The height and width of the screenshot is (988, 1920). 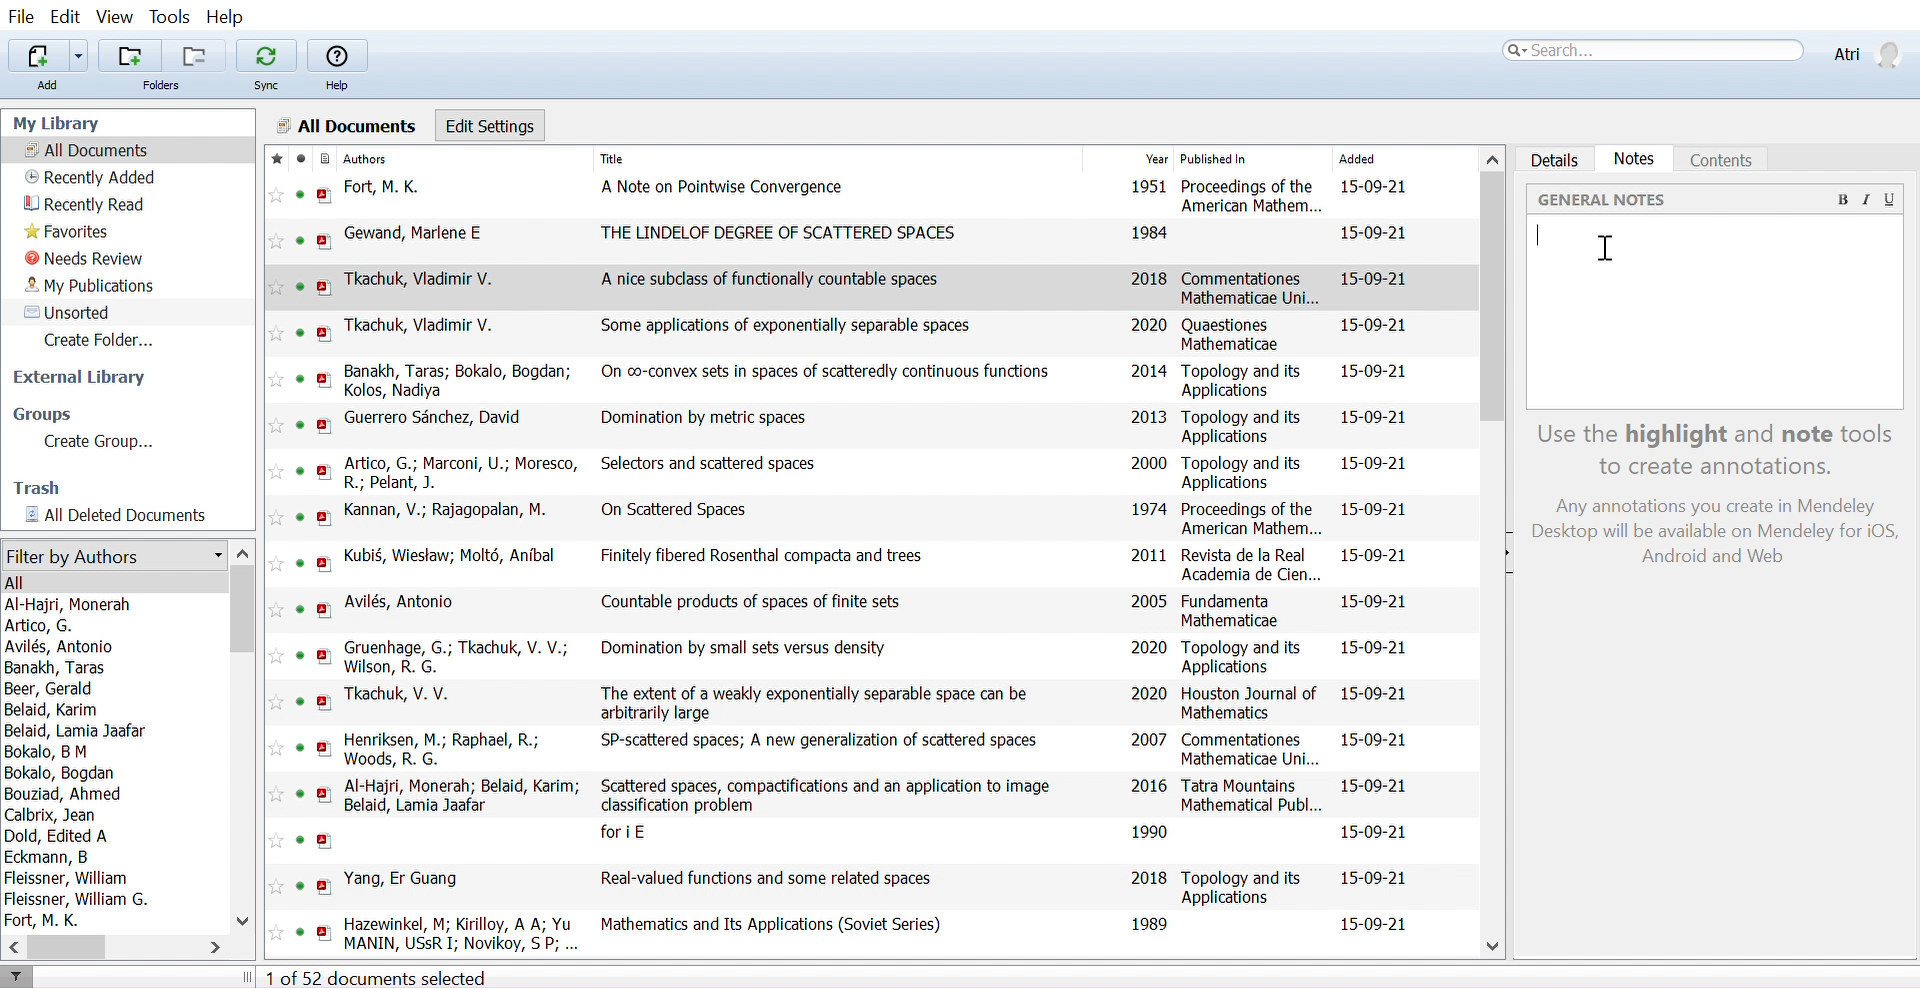 What do you see at coordinates (1241, 887) in the screenshot?
I see `Topology and its Applications` at bounding box center [1241, 887].